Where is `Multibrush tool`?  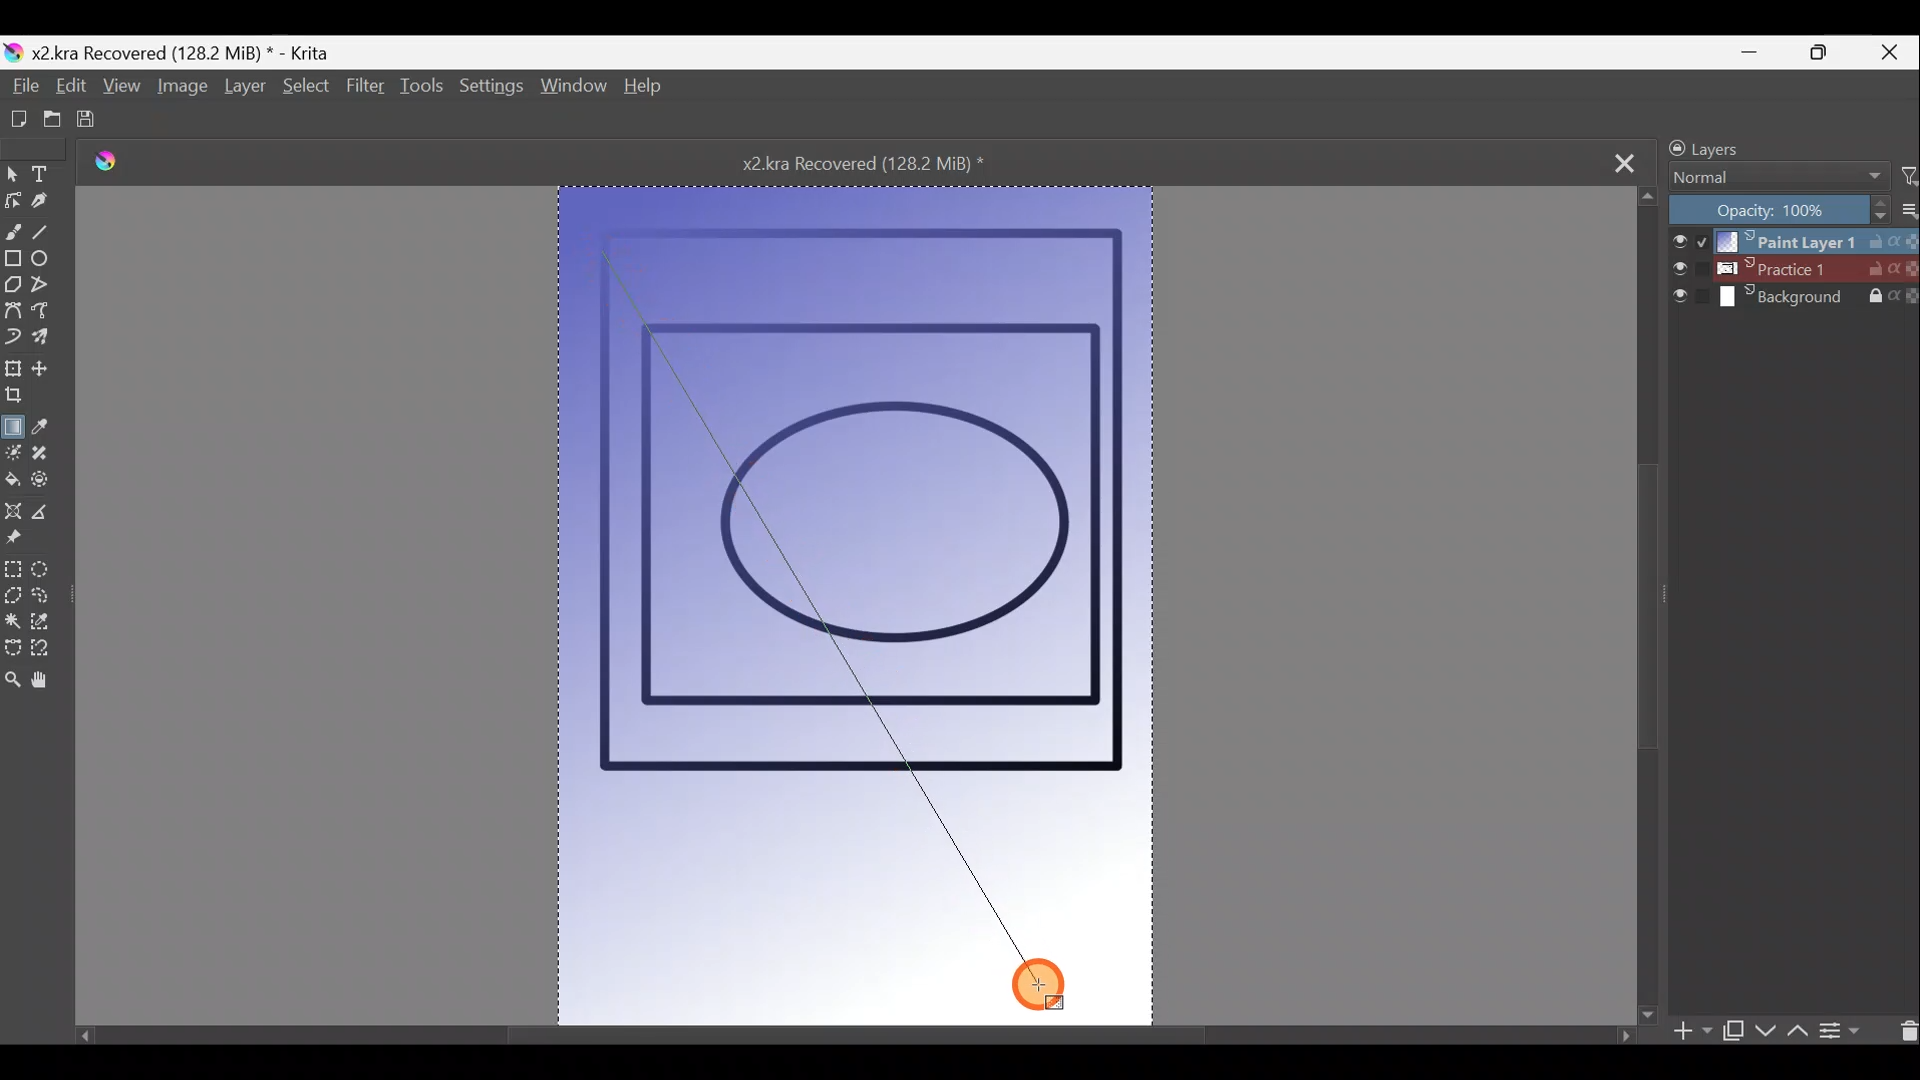
Multibrush tool is located at coordinates (47, 339).